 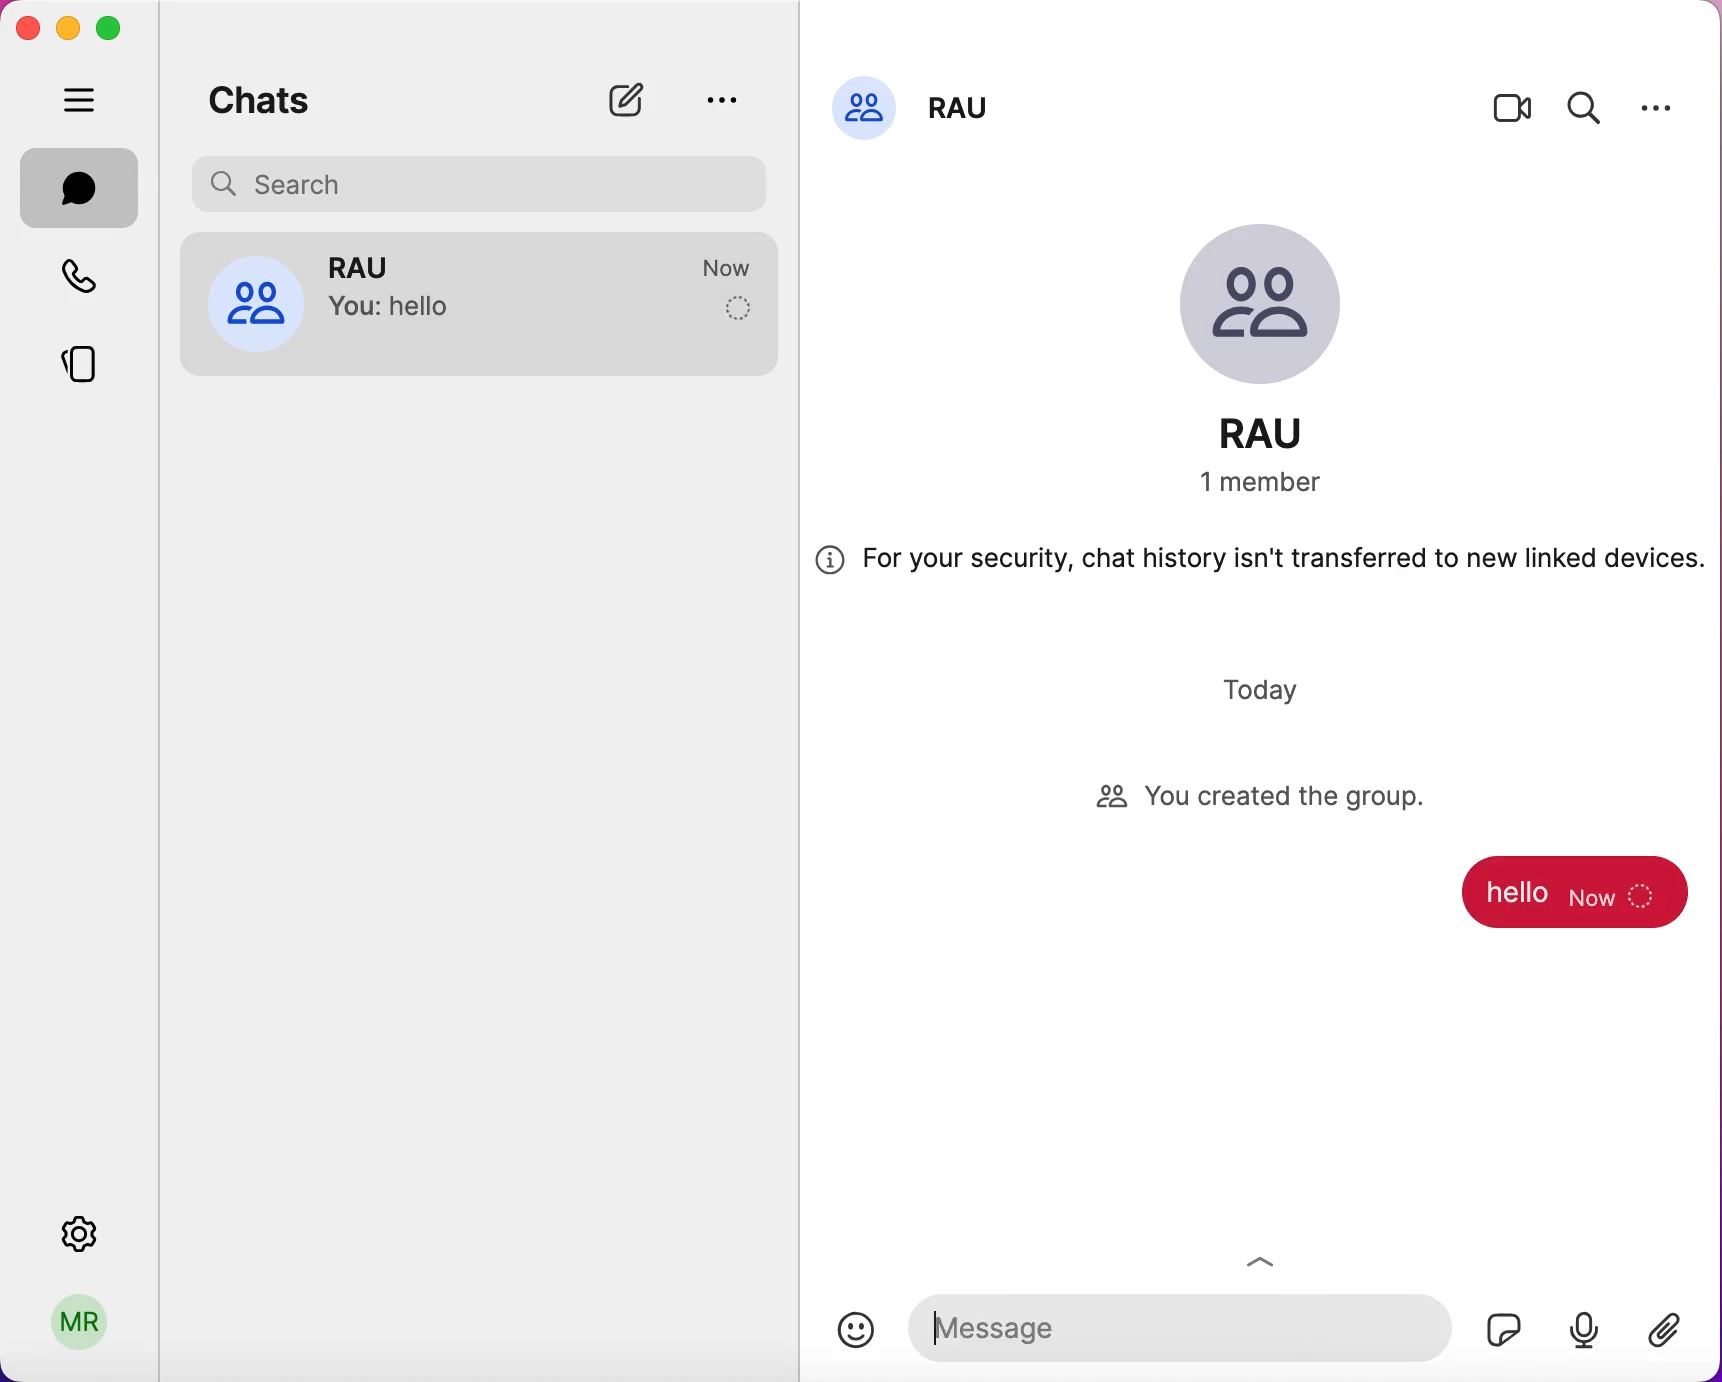 What do you see at coordinates (95, 357) in the screenshot?
I see `stories` at bounding box center [95, 357].